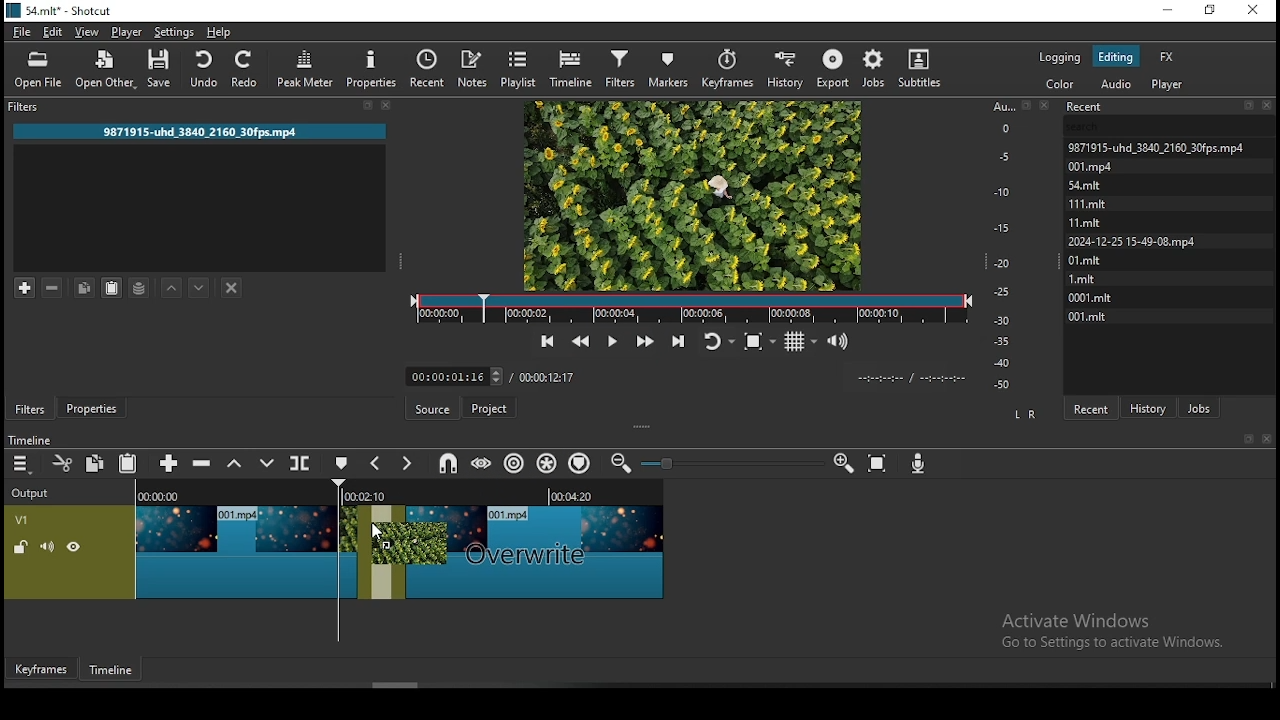 Image resolution: width=1280 pixels, height=720 pixels. What do you see at coordinates (34, 493) in the screenshot?
I see `Output` at bounding box center [34, 493].